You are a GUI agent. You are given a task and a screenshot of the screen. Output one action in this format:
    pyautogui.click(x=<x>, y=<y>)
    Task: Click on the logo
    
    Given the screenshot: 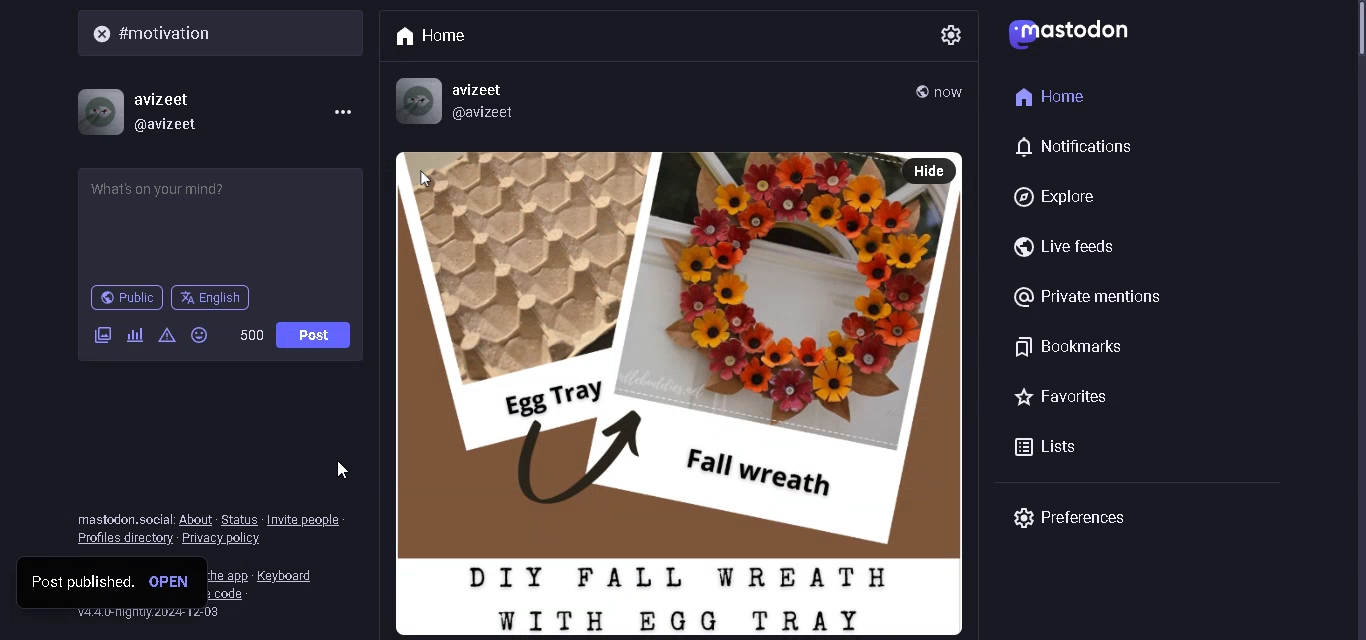 What is the action you would take?
    pyautogui.click(x=1076, y=37)
    